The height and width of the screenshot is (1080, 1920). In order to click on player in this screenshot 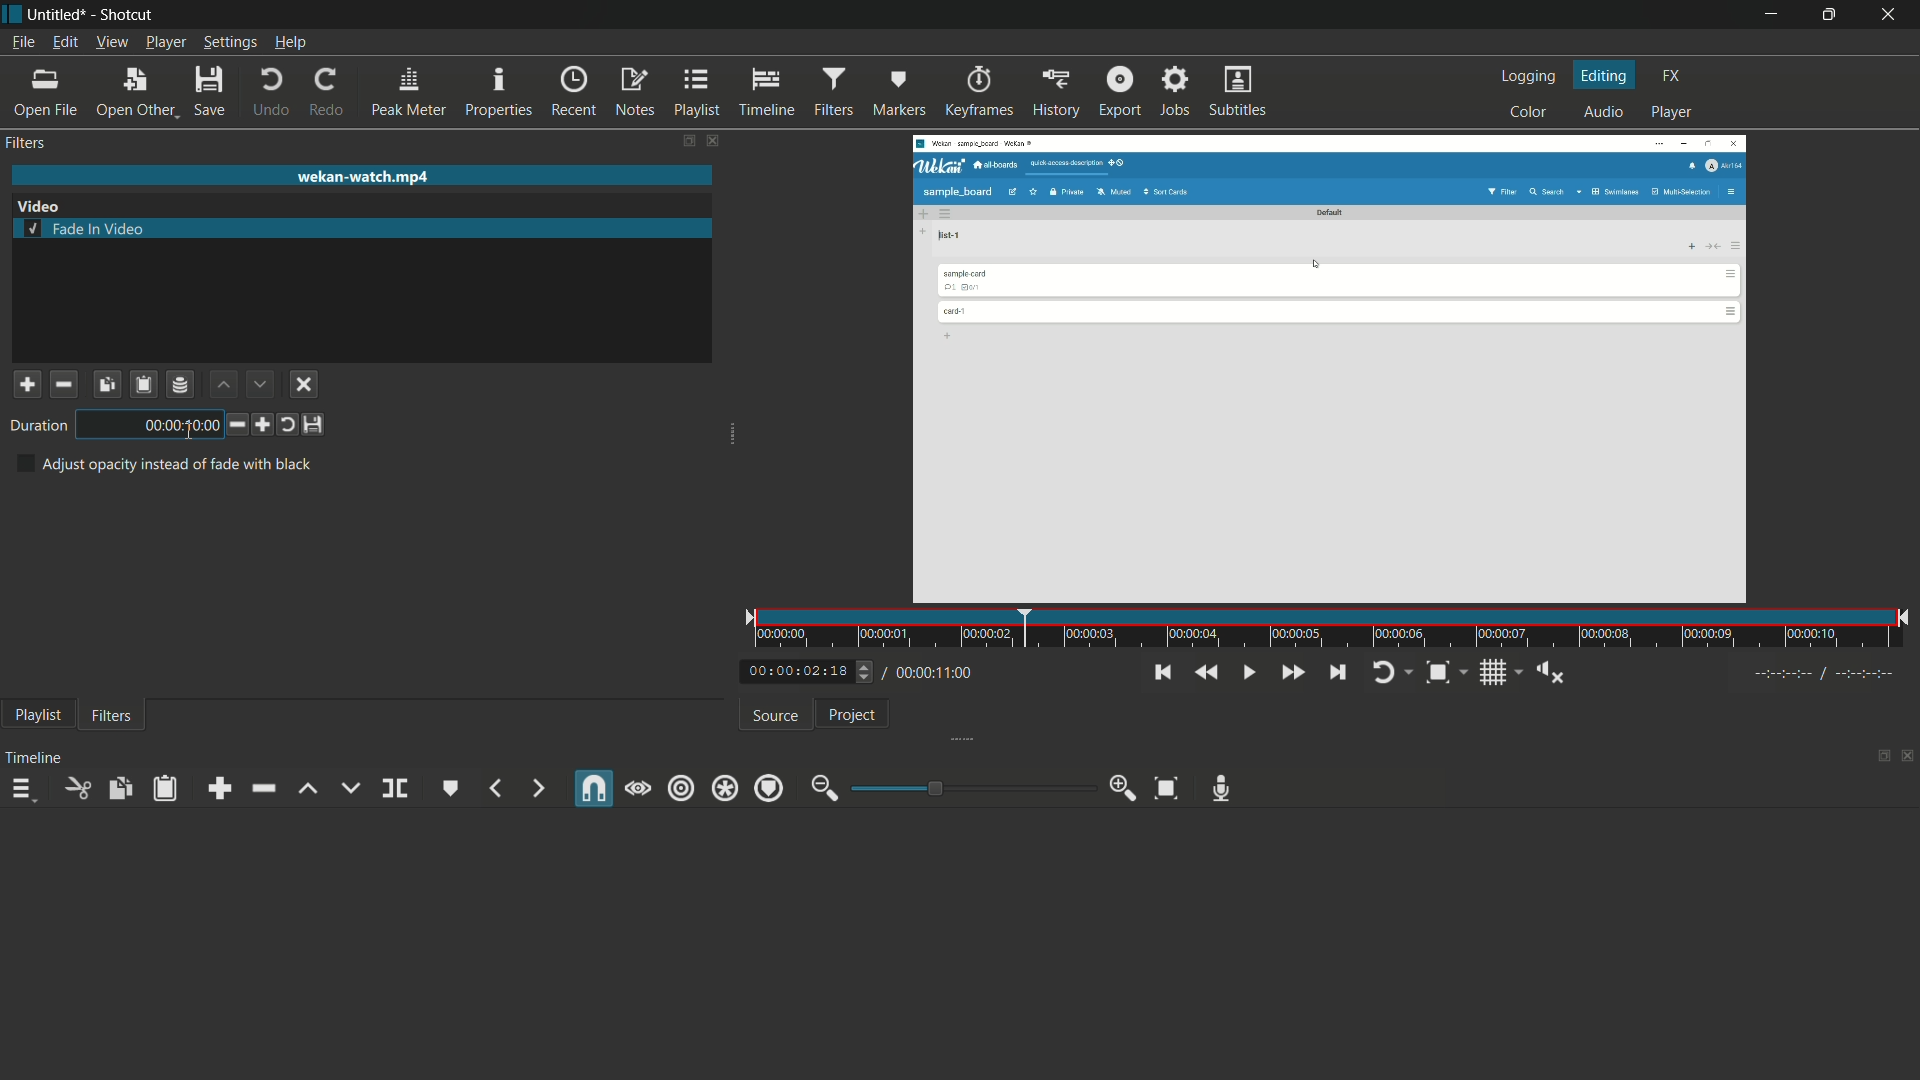, I will do `click(1673, 113)`.